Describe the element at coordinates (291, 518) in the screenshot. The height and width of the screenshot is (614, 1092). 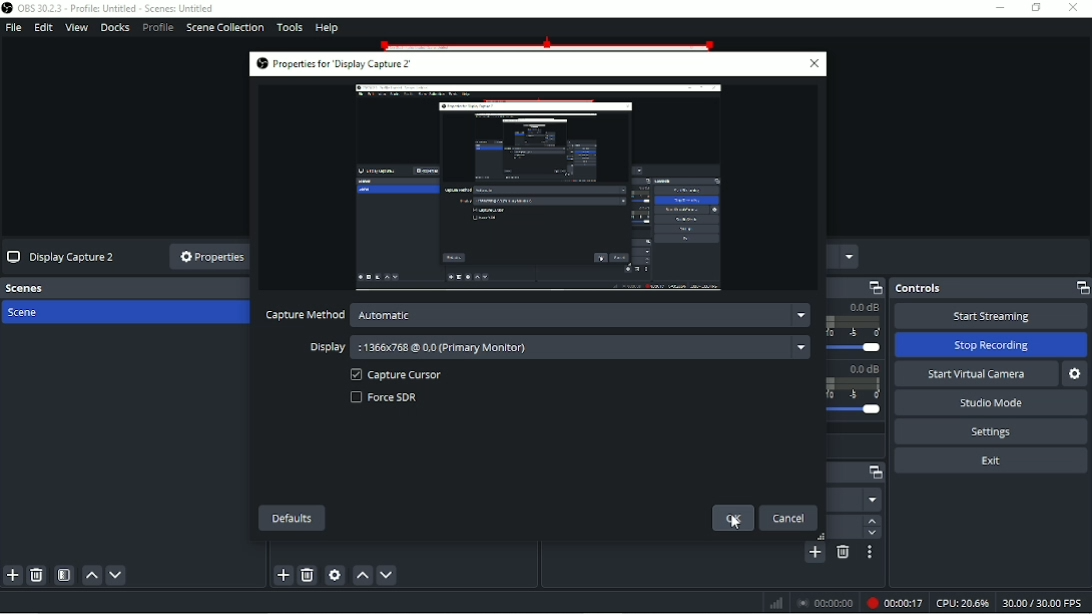
I see `Defaults` at that location.